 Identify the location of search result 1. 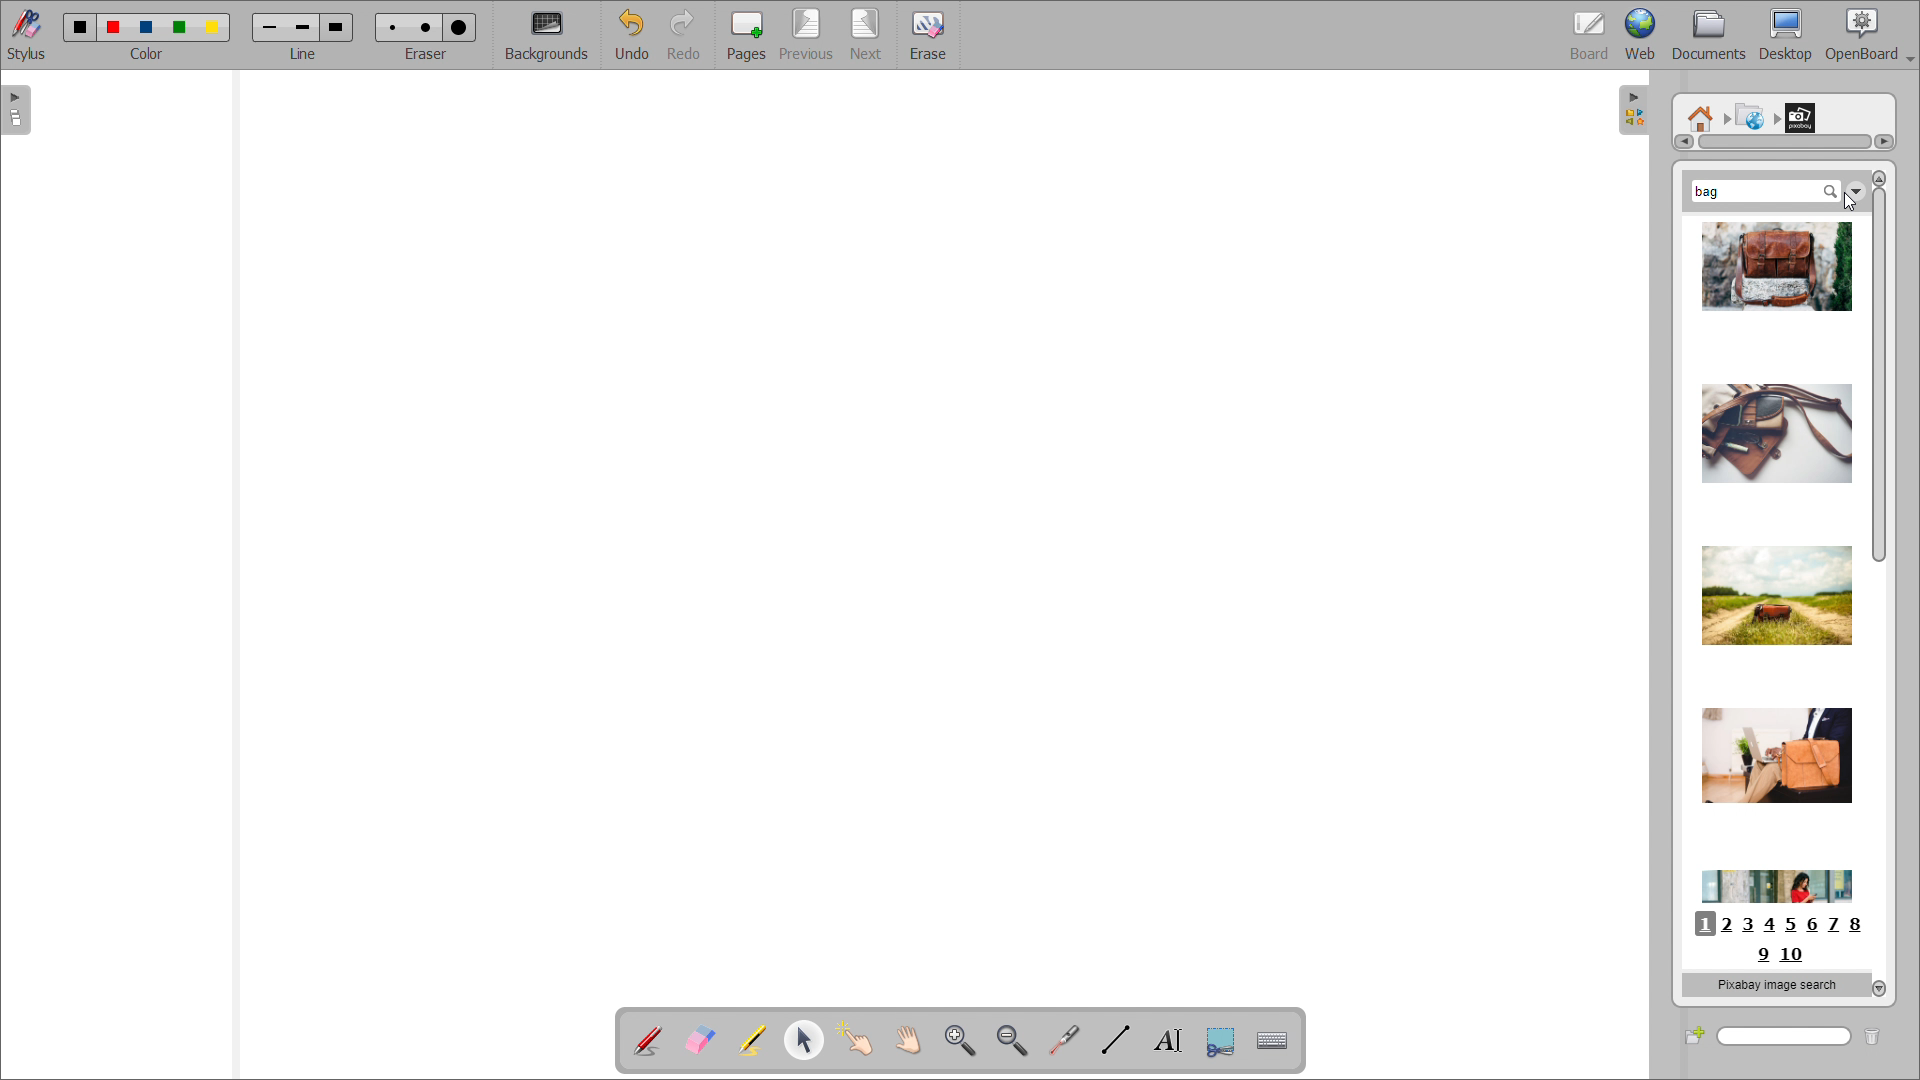
(1776, 271).